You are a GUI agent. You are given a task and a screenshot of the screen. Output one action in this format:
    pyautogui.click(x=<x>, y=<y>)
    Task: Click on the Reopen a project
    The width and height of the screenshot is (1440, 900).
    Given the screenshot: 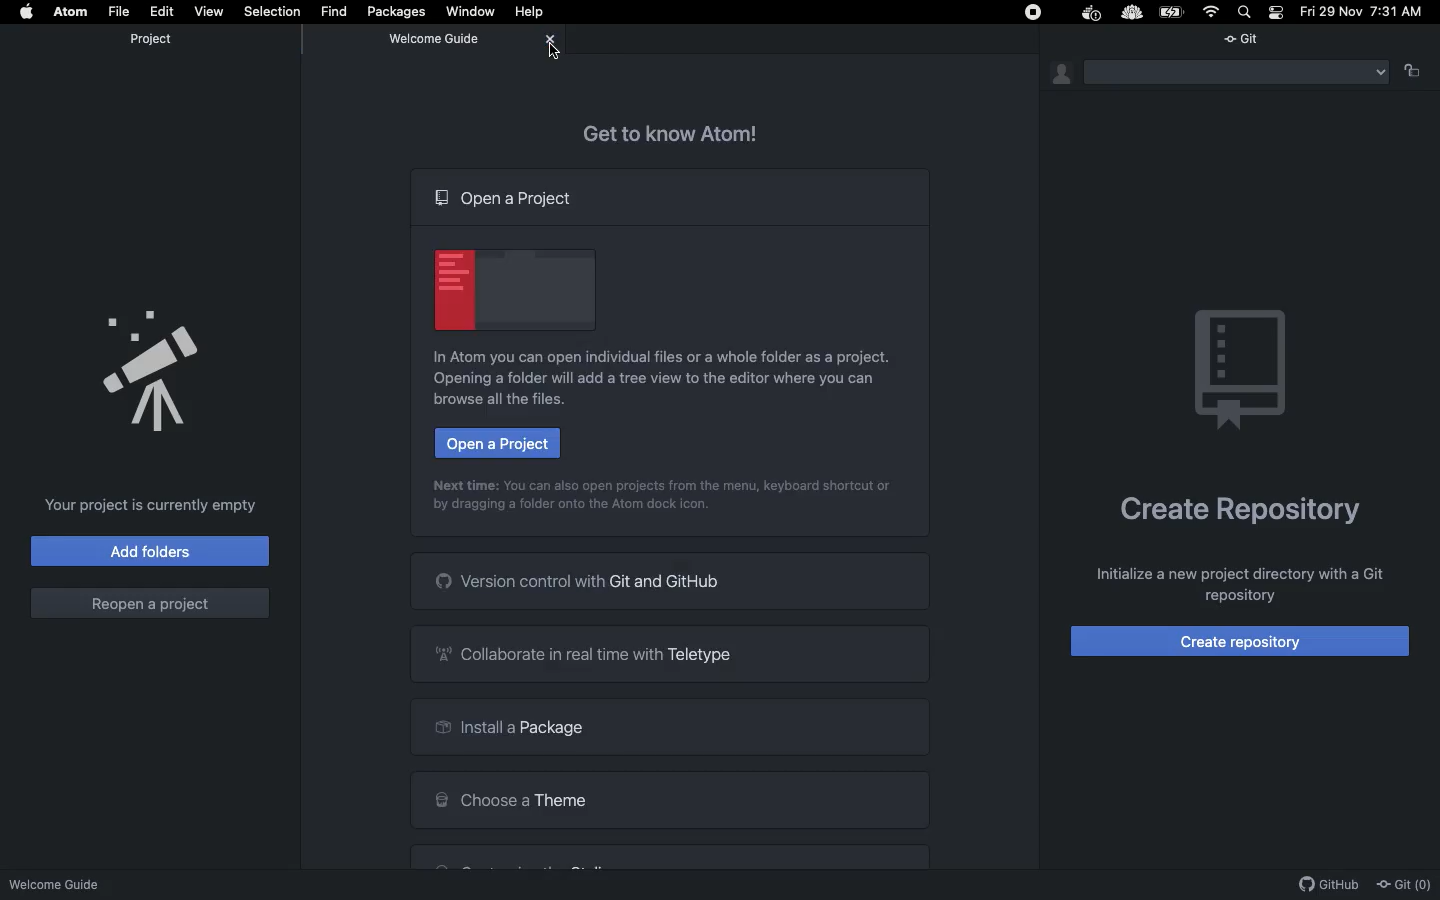 What is the action you would take?
    pyautogui.click(x=151, y=606)
    